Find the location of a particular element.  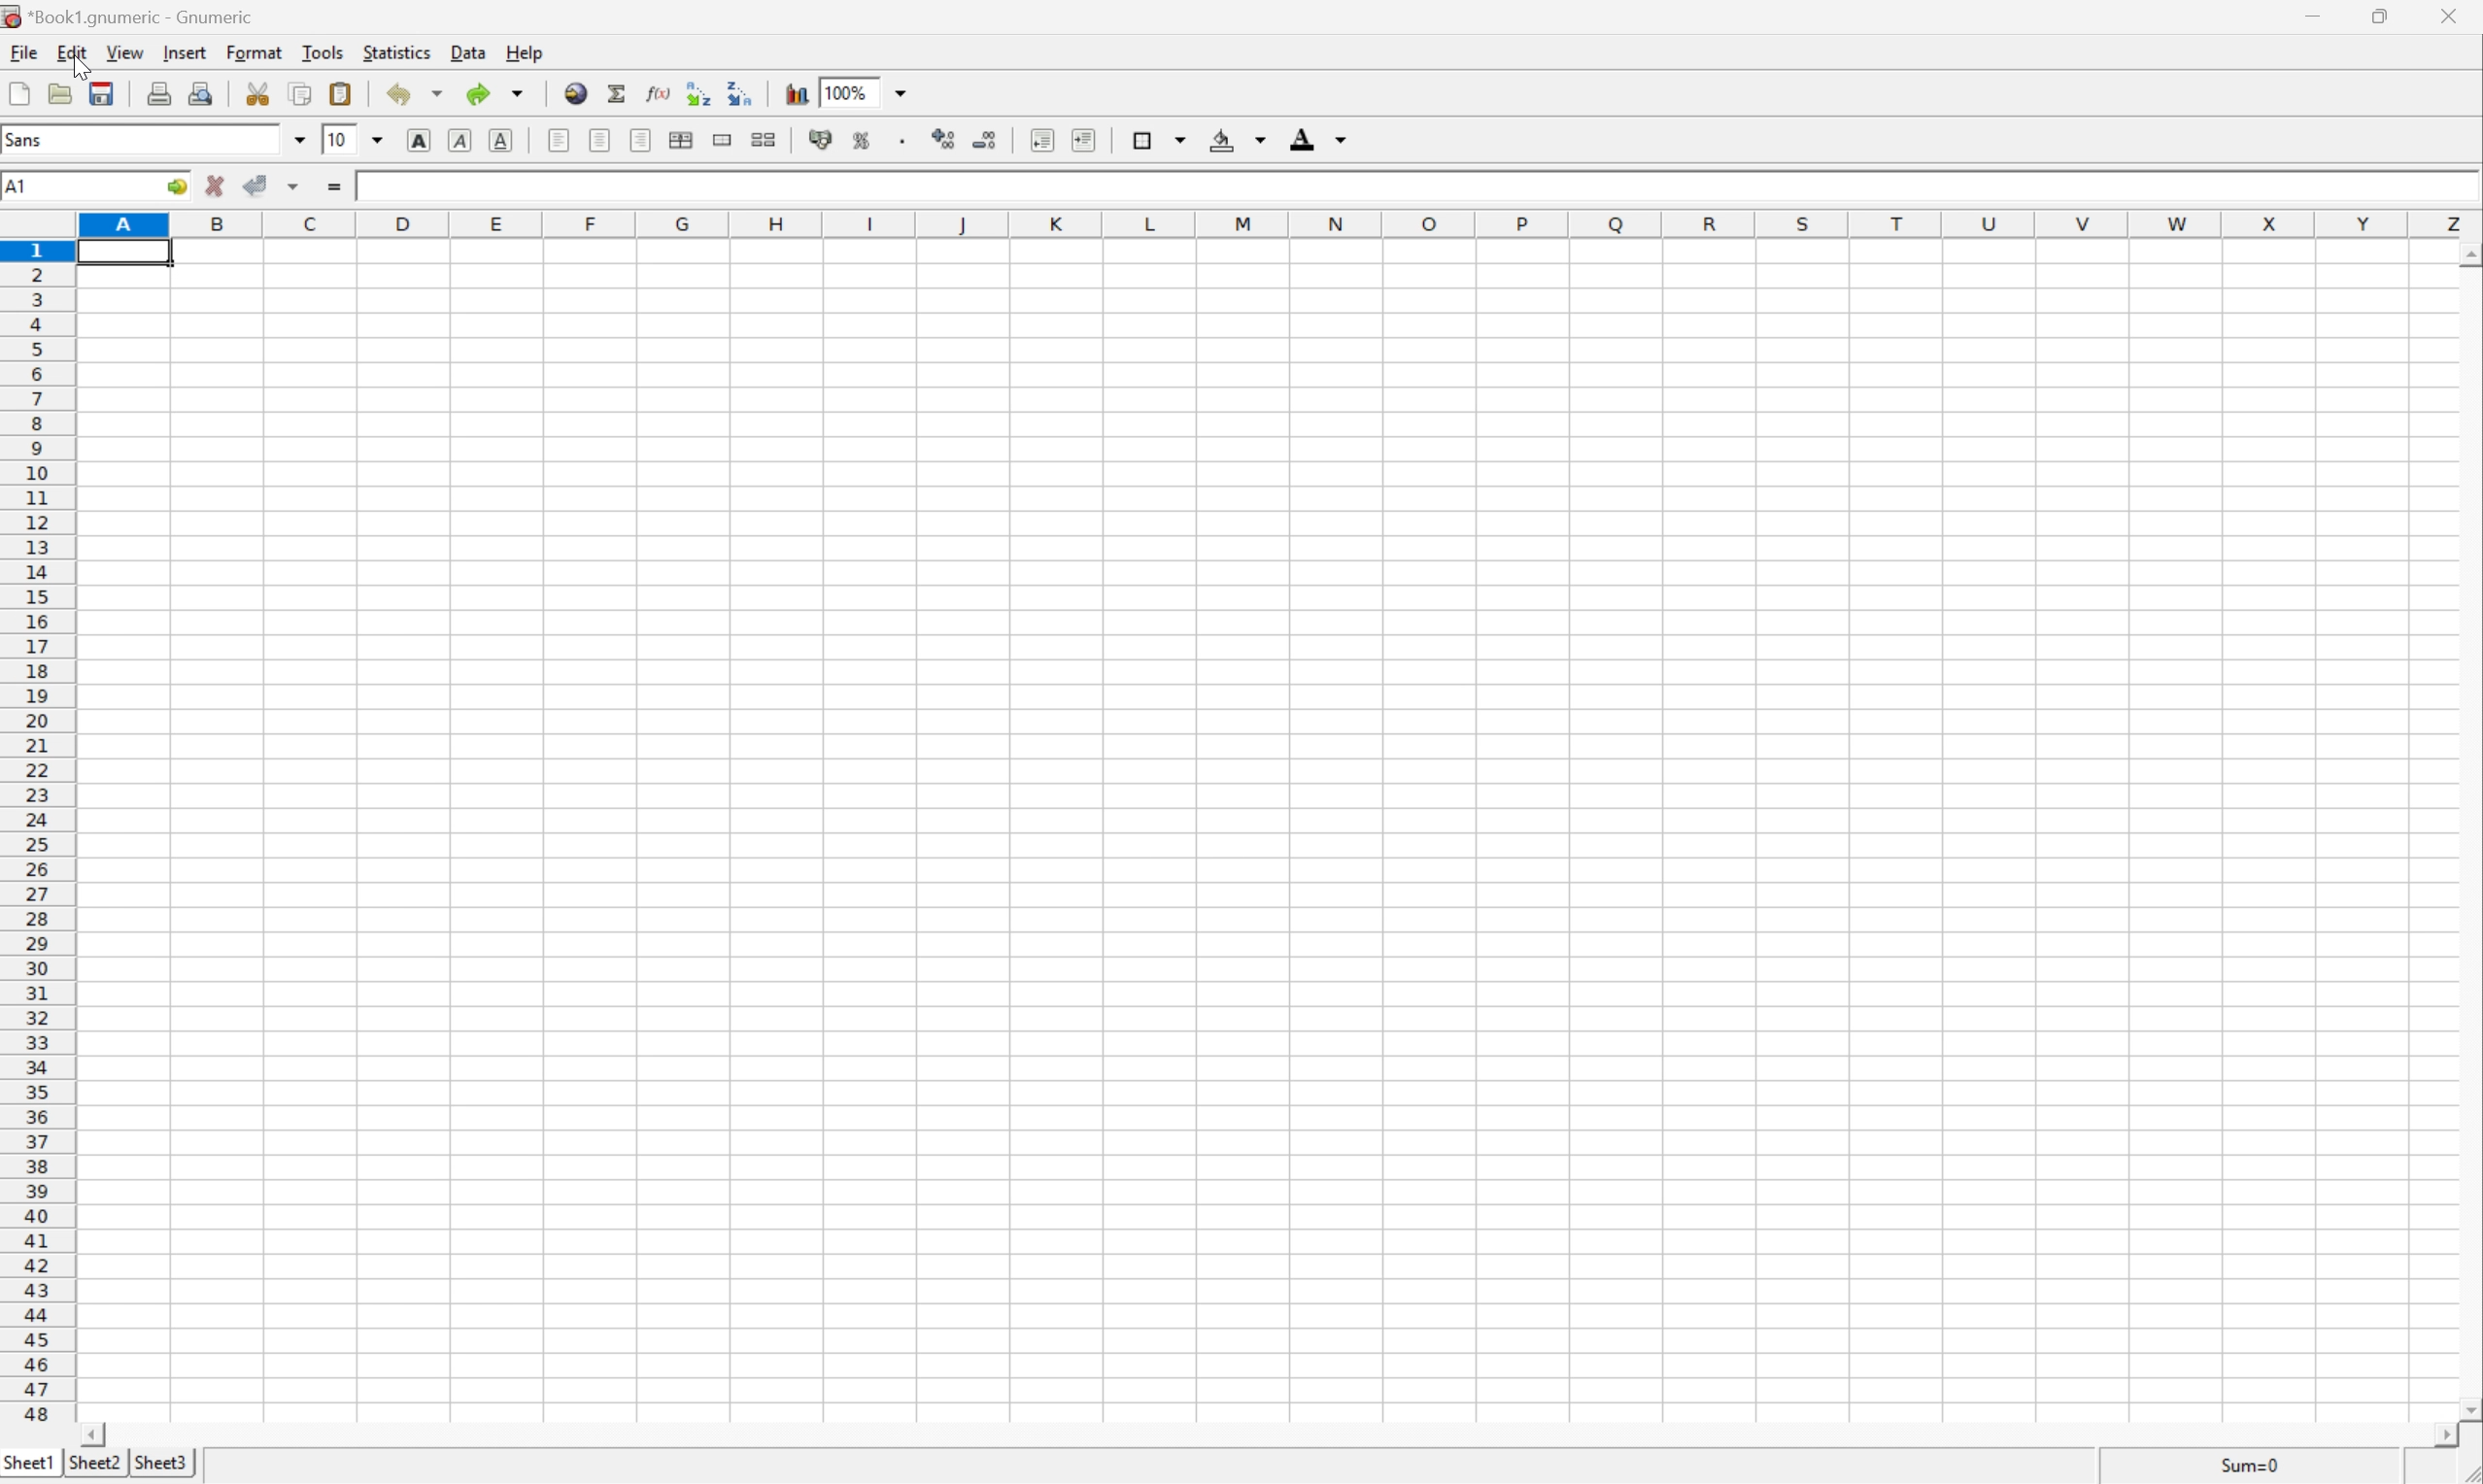

print preview is located at coordinates (200, 92).